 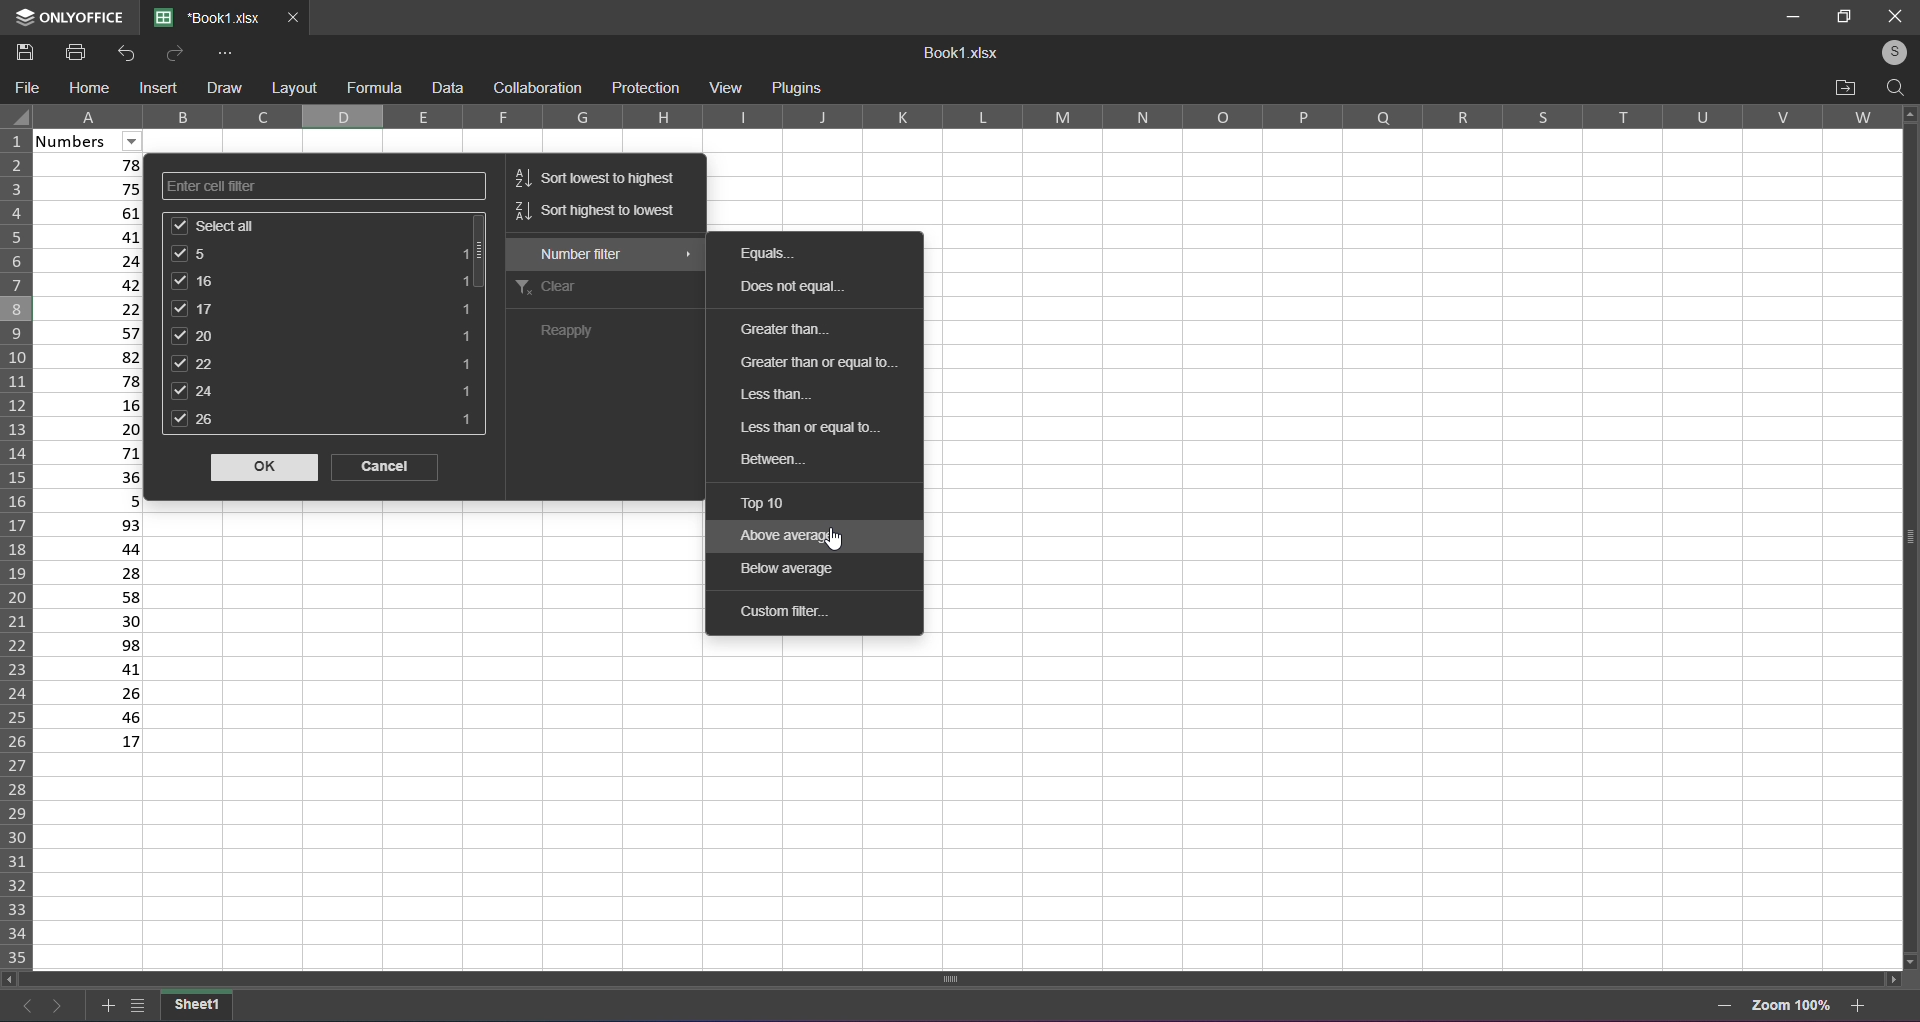 I want to click on 5, so click(x=323, y=253).